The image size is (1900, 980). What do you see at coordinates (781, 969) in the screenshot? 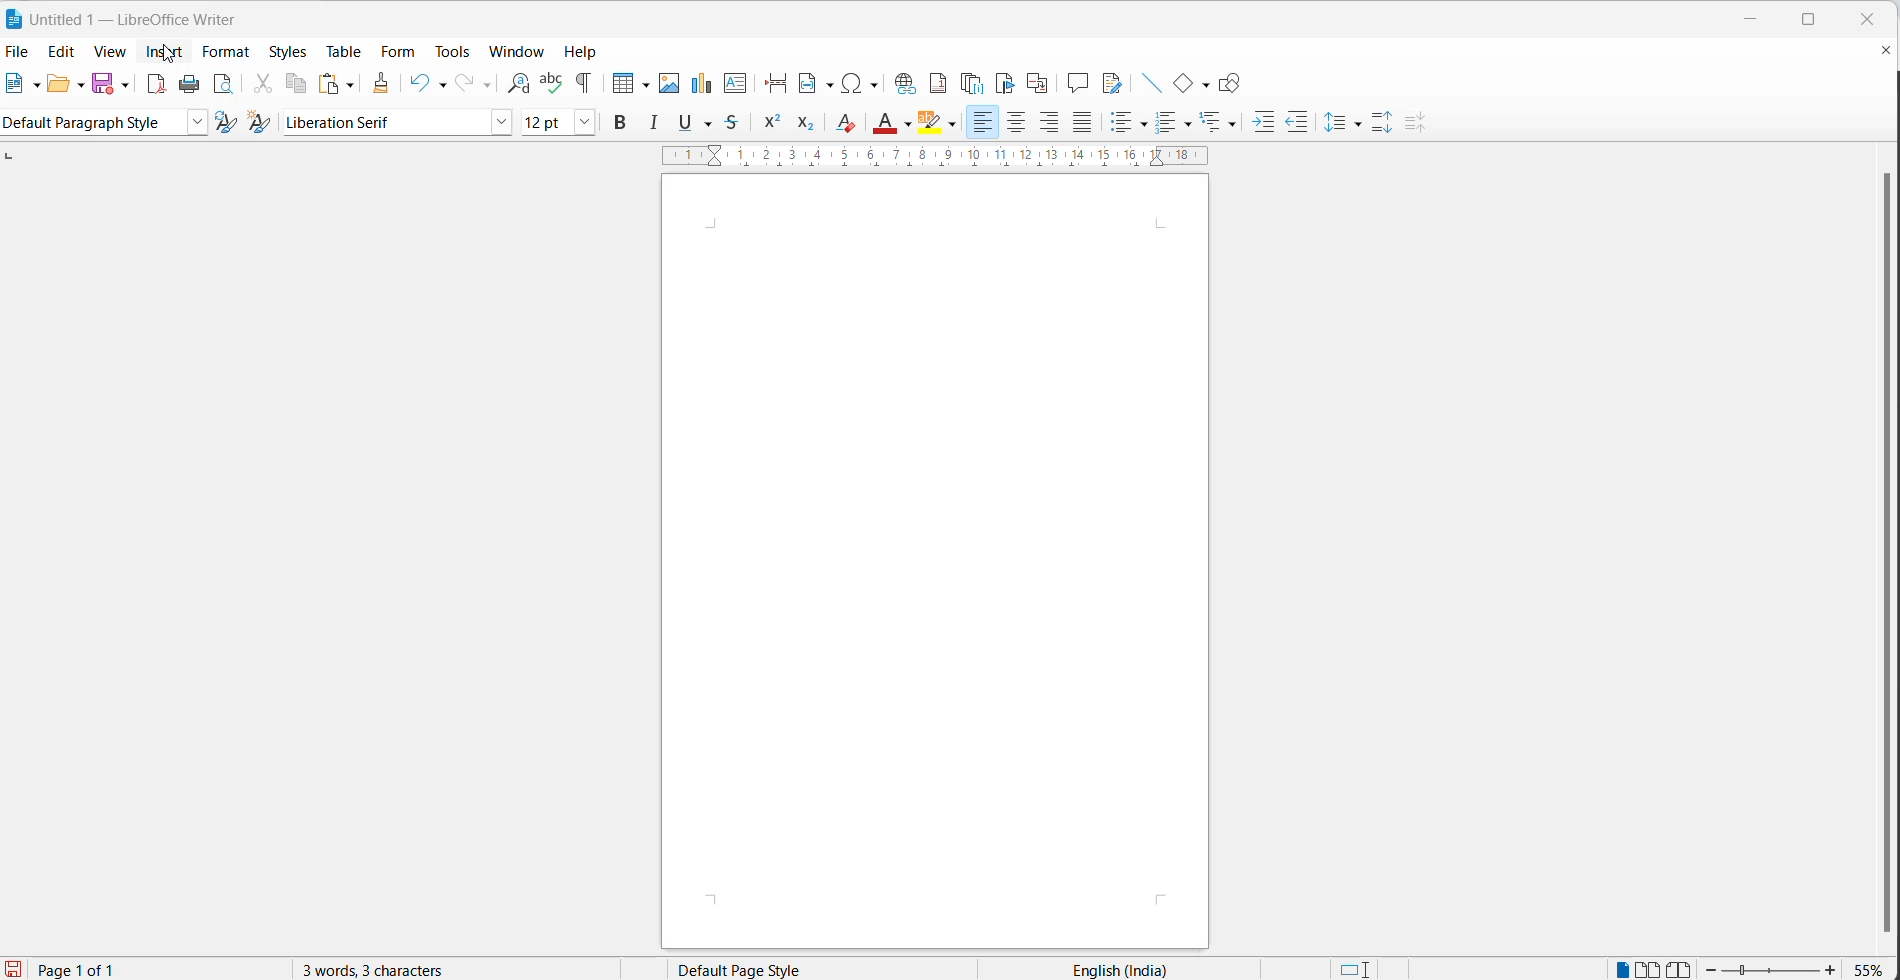
I see `page style` at bounding box center [781, 969].